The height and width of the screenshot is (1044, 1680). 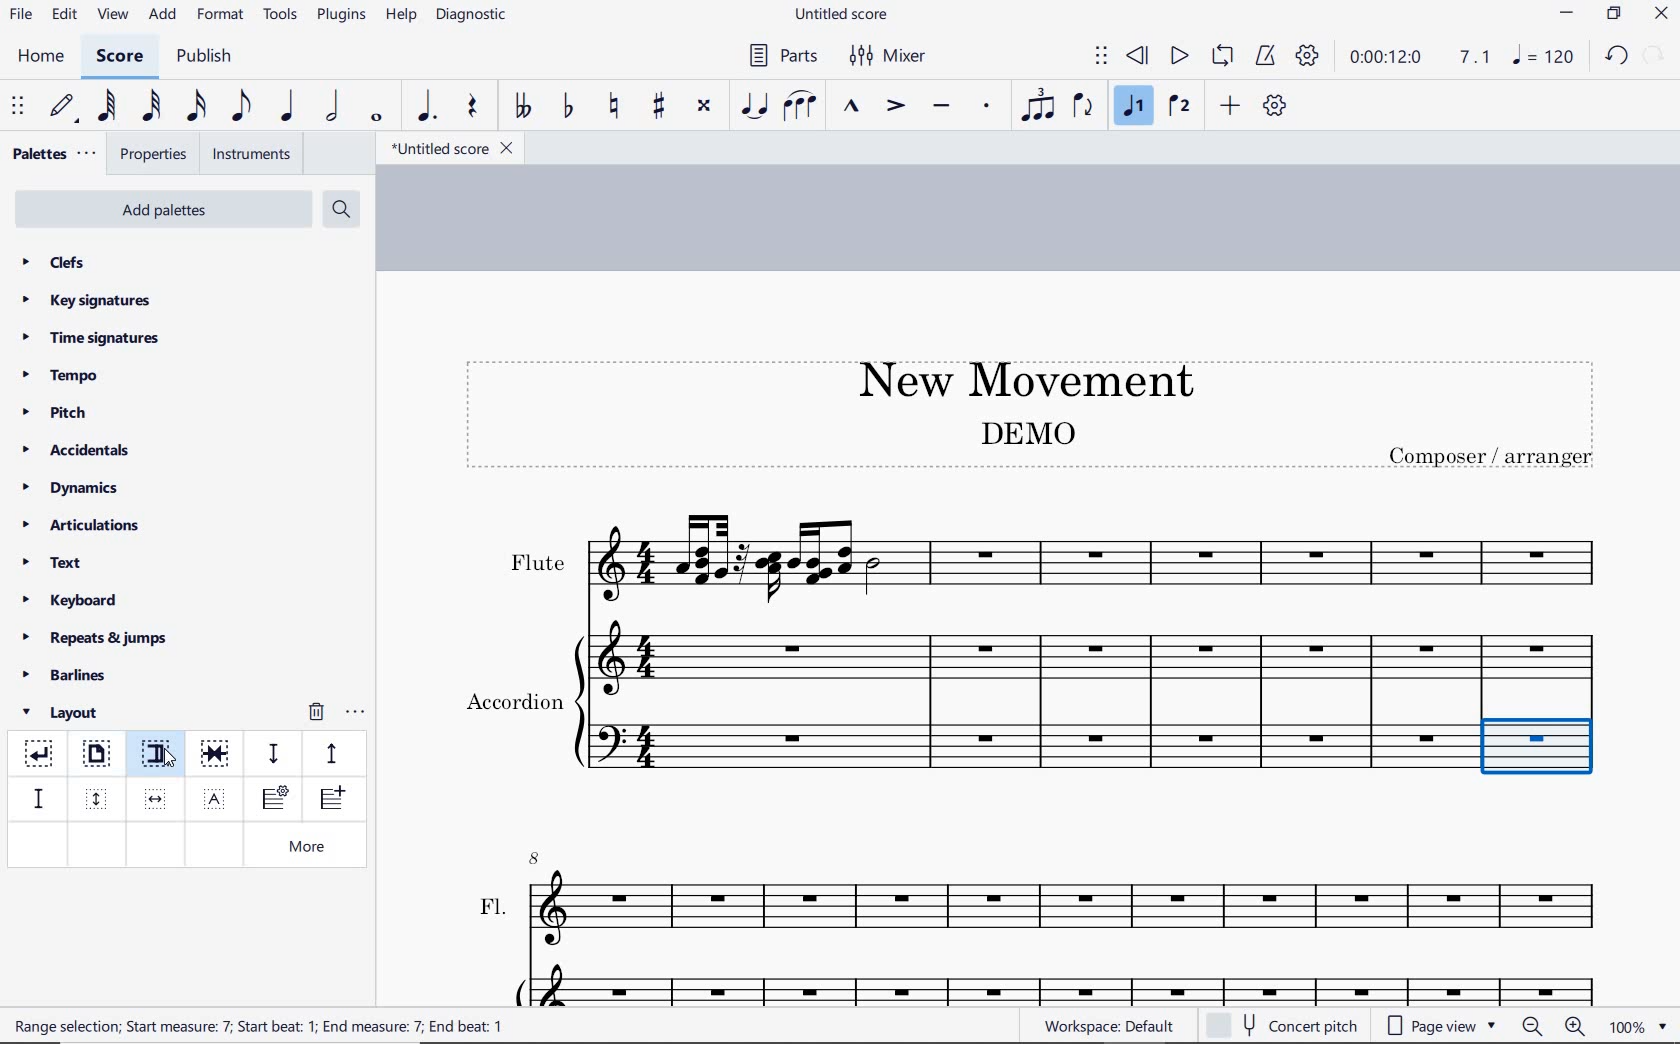 I want to click on file name, so click(x=450, y=149).